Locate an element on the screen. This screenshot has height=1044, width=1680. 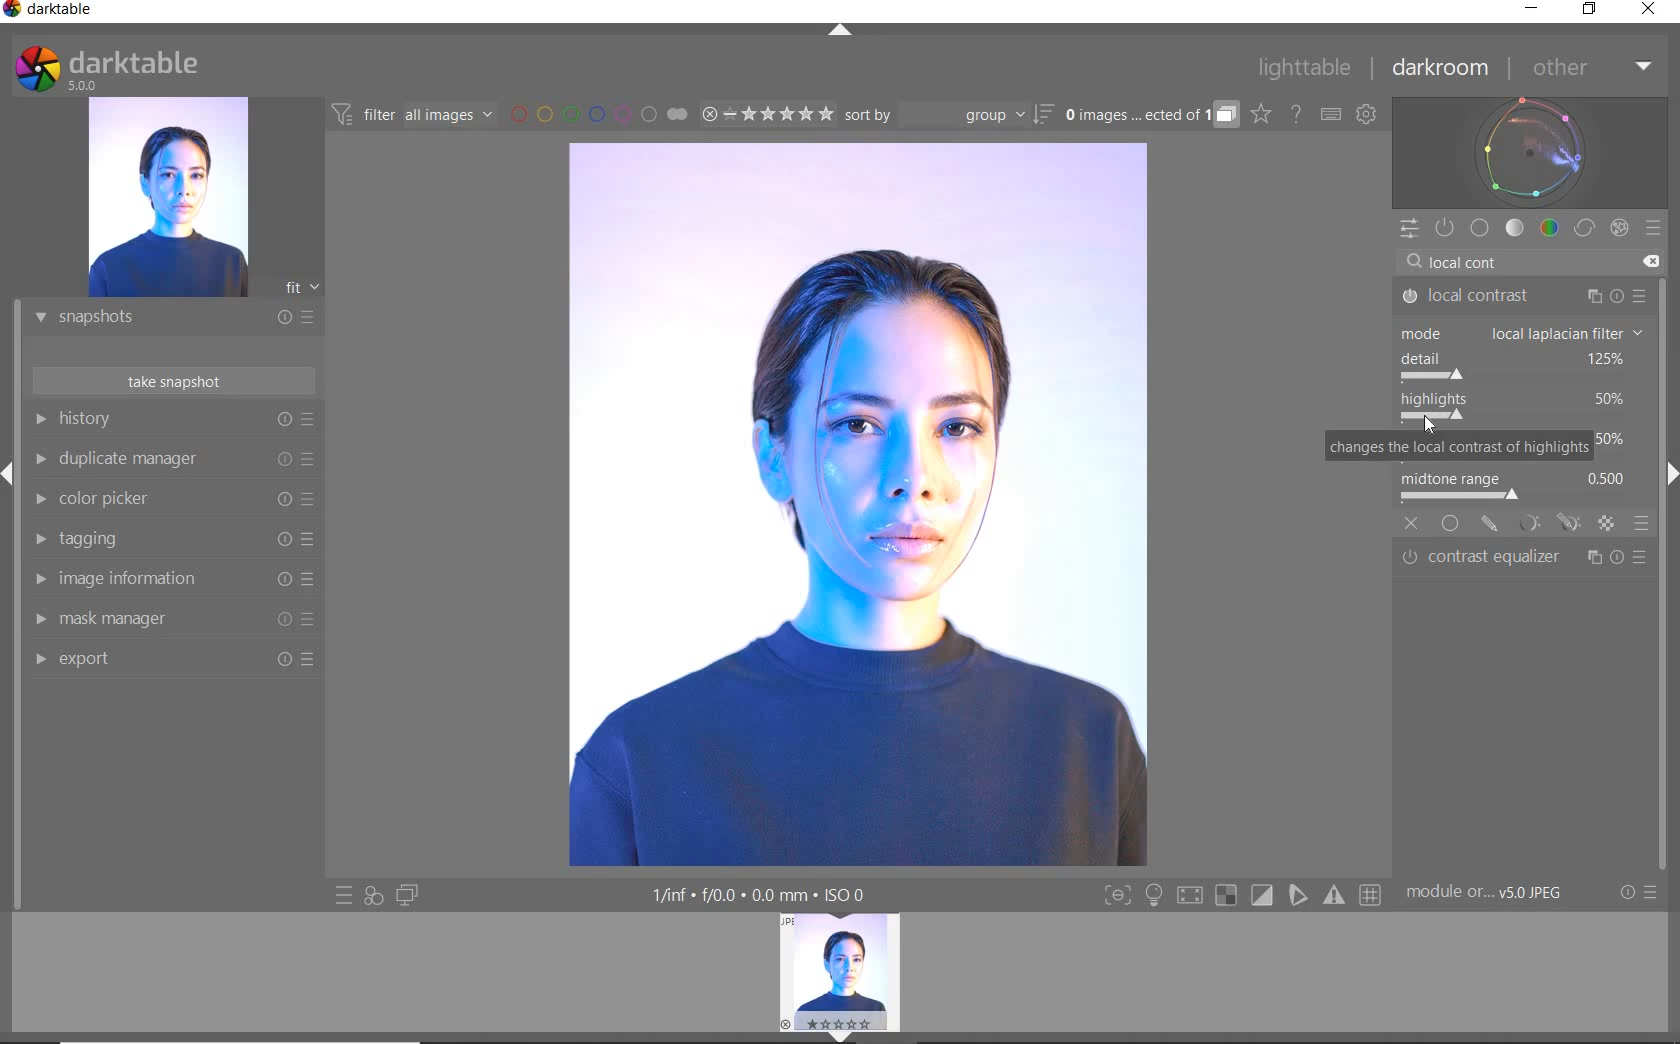
CORRECT is located at coordinates (1586, 230).